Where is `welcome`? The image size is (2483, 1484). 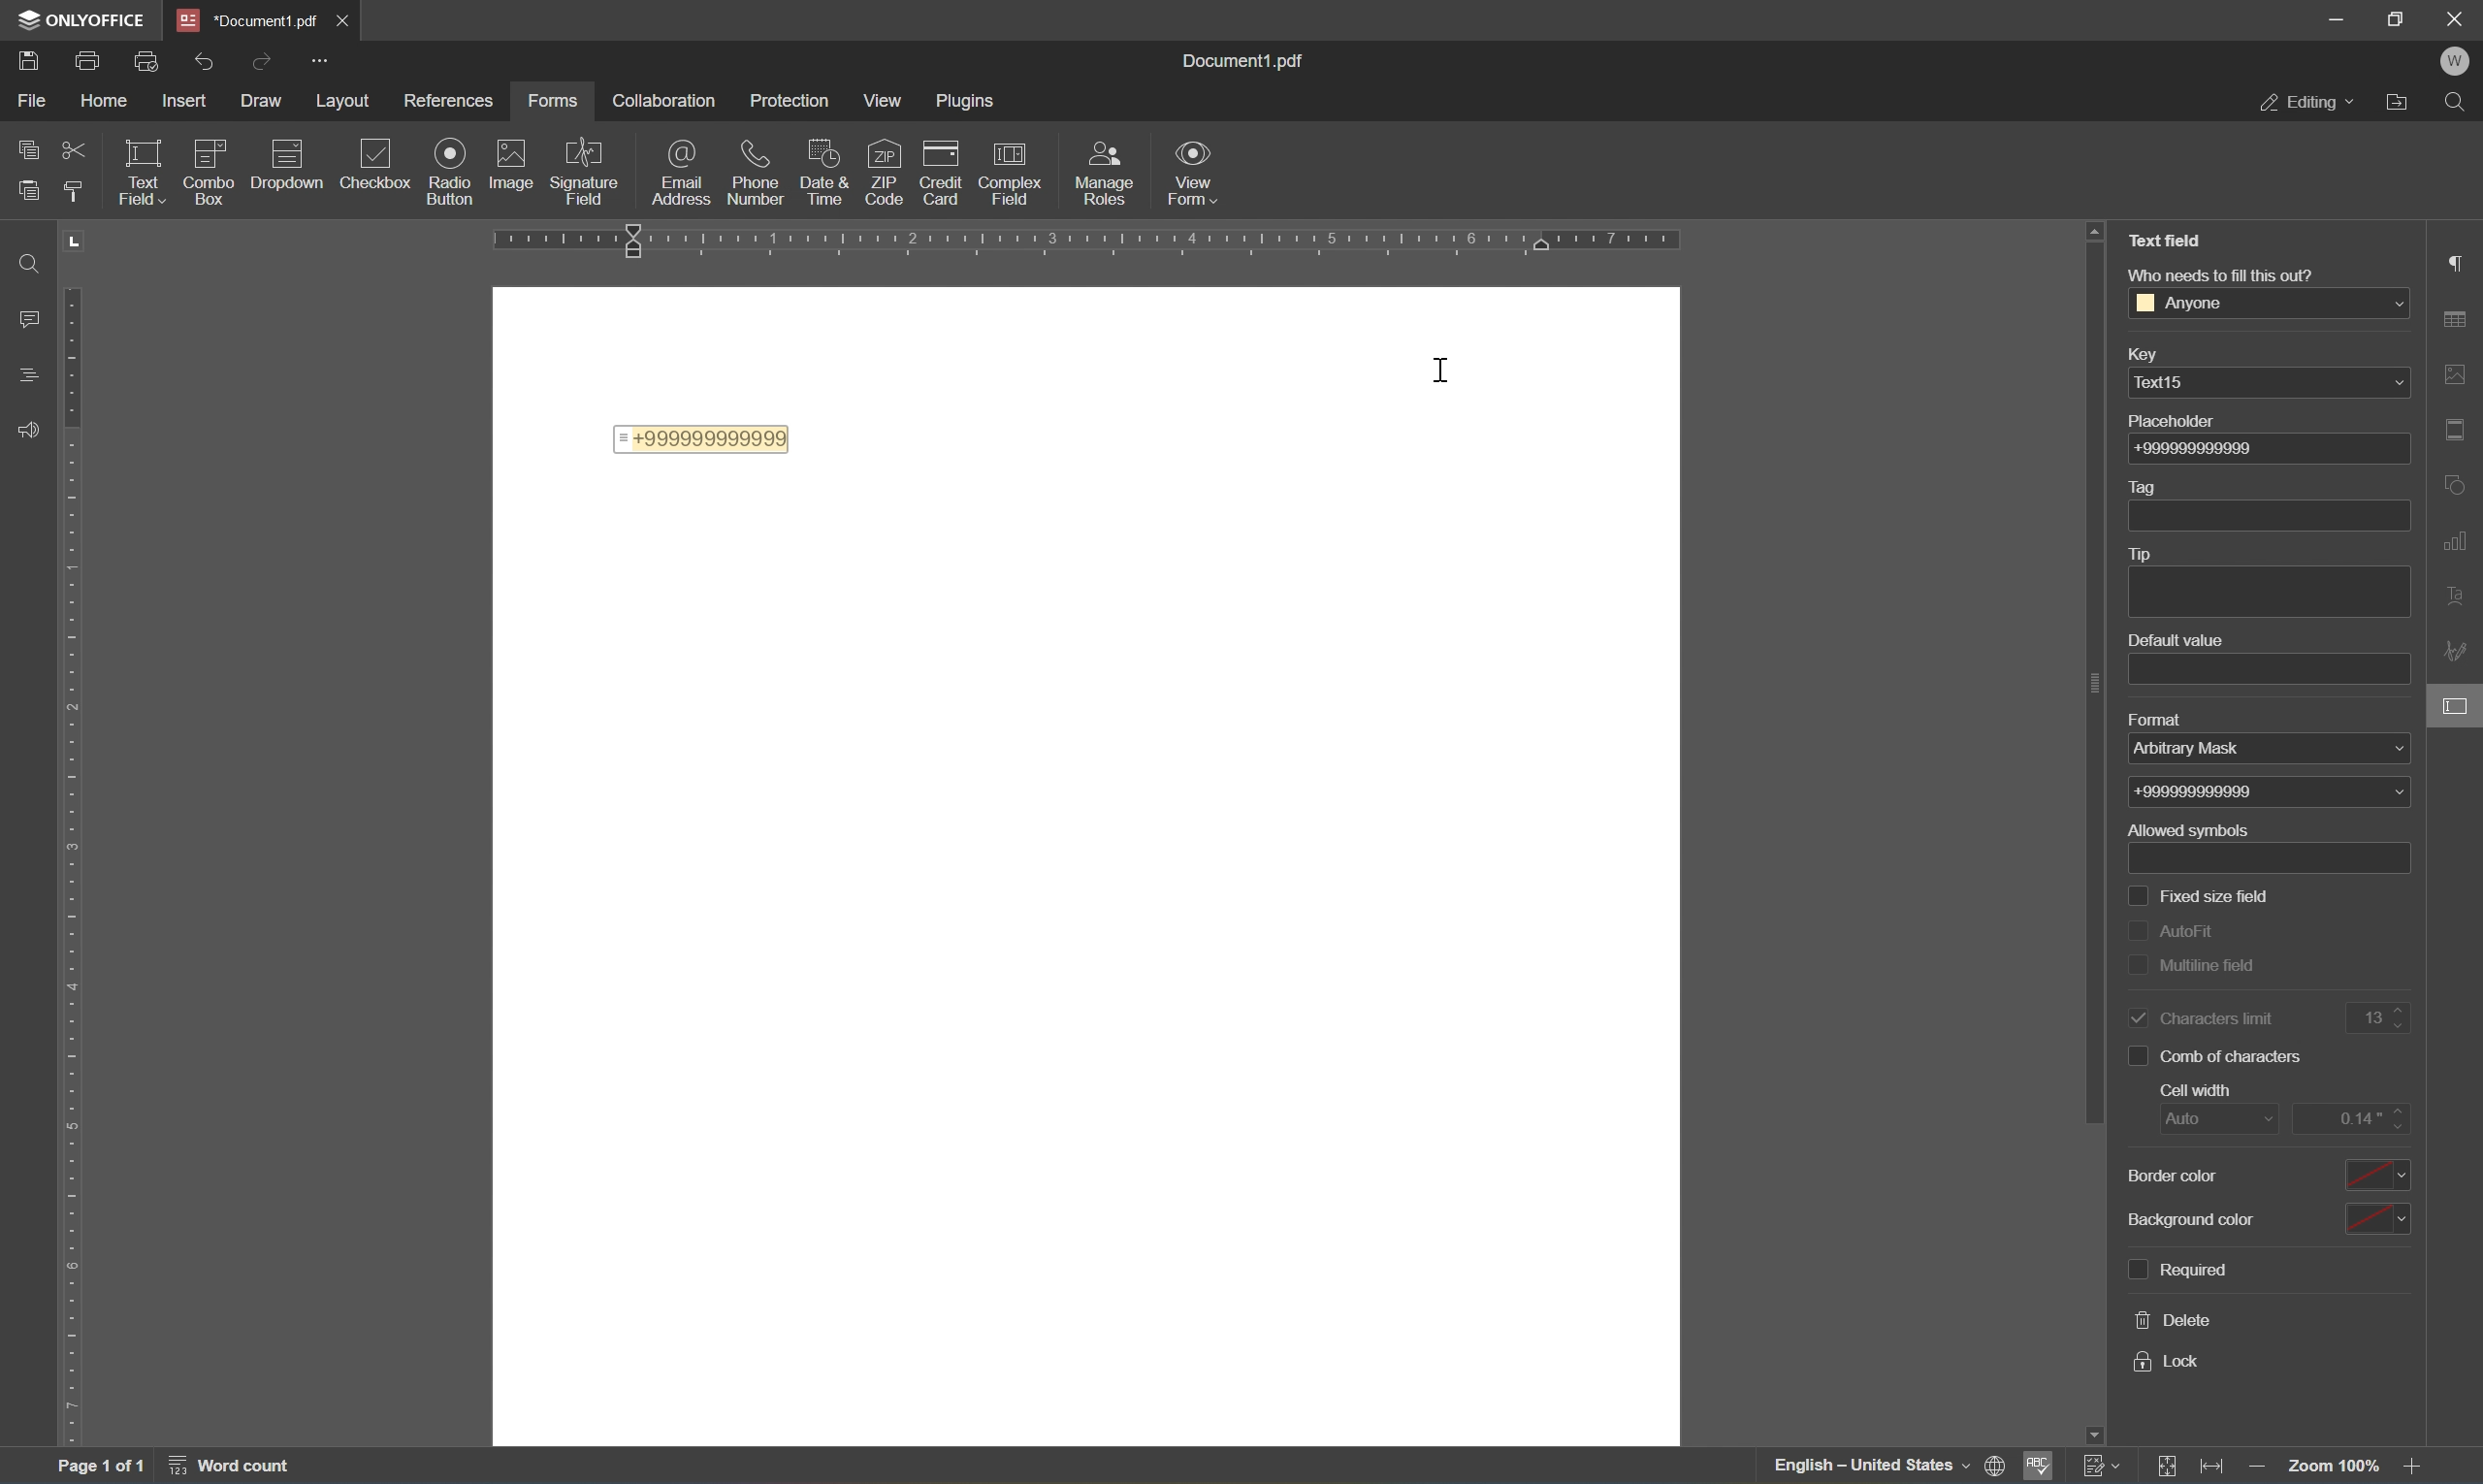 welcome is located at coordinates (2457, 59).